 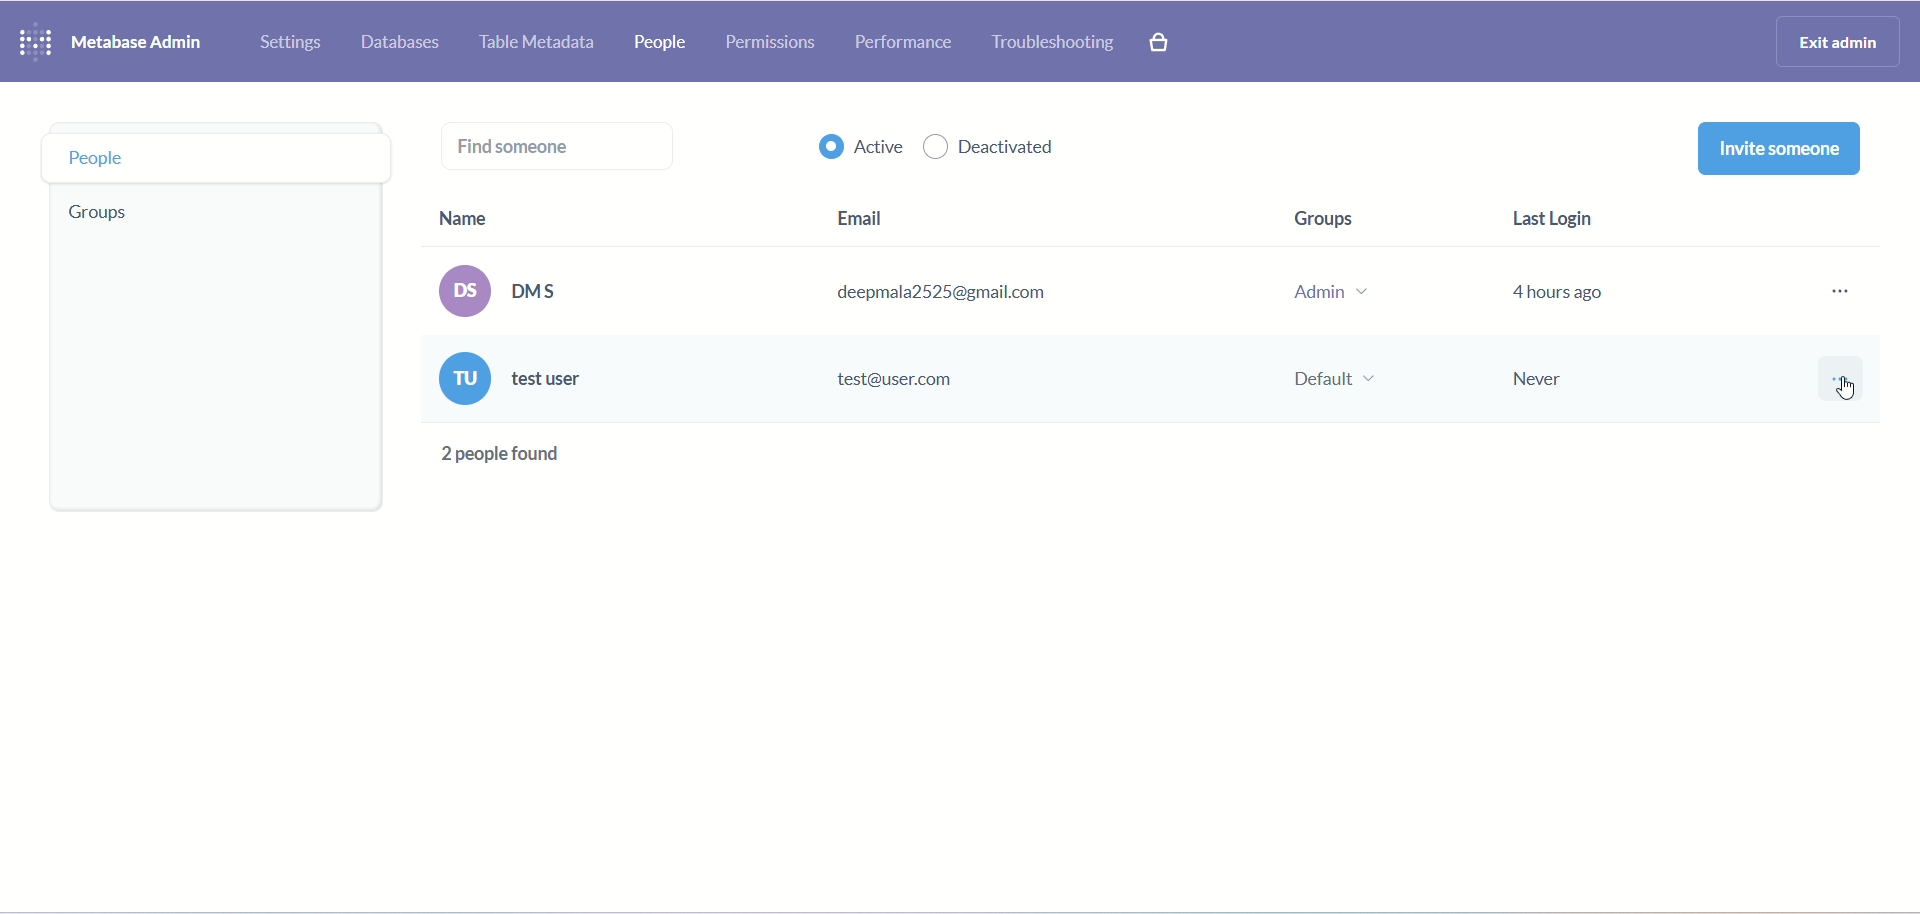 I want to click on performance, so click(x=907, y=45).